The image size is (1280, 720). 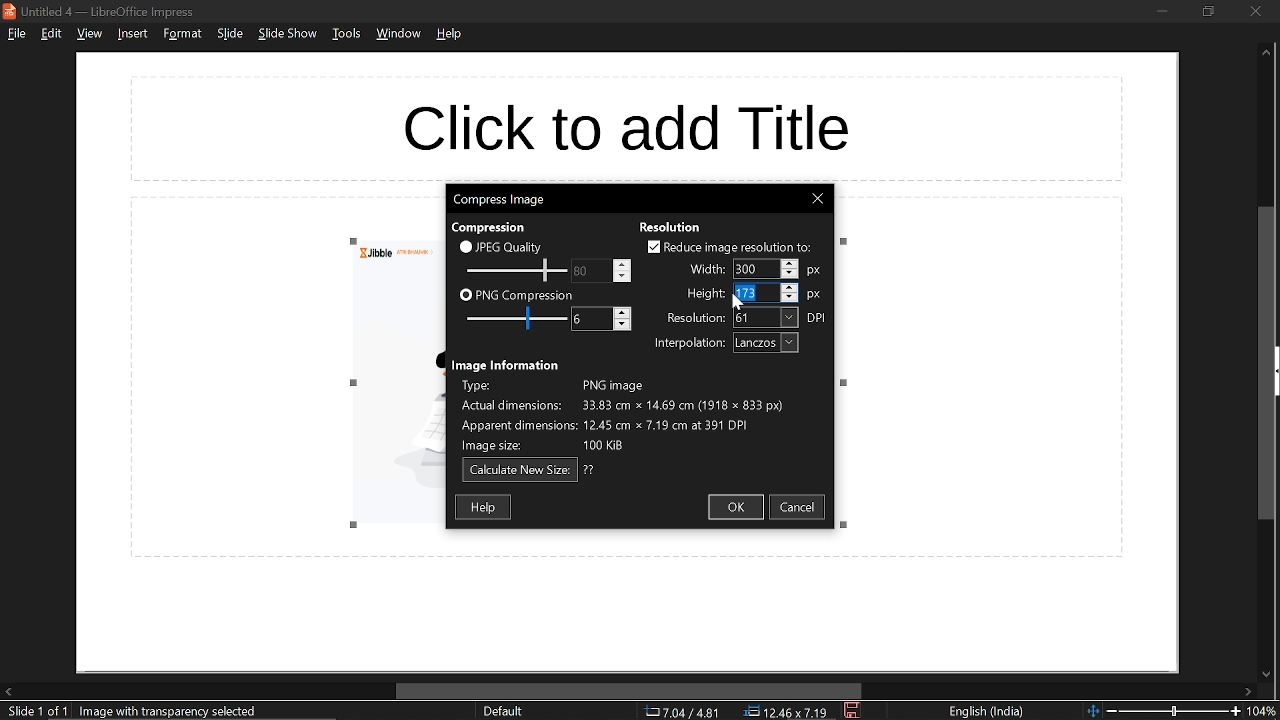 What do you see at coordinates (465, 296) in the screenshot?
I see `checkbox` at bounding box center [465, 296].